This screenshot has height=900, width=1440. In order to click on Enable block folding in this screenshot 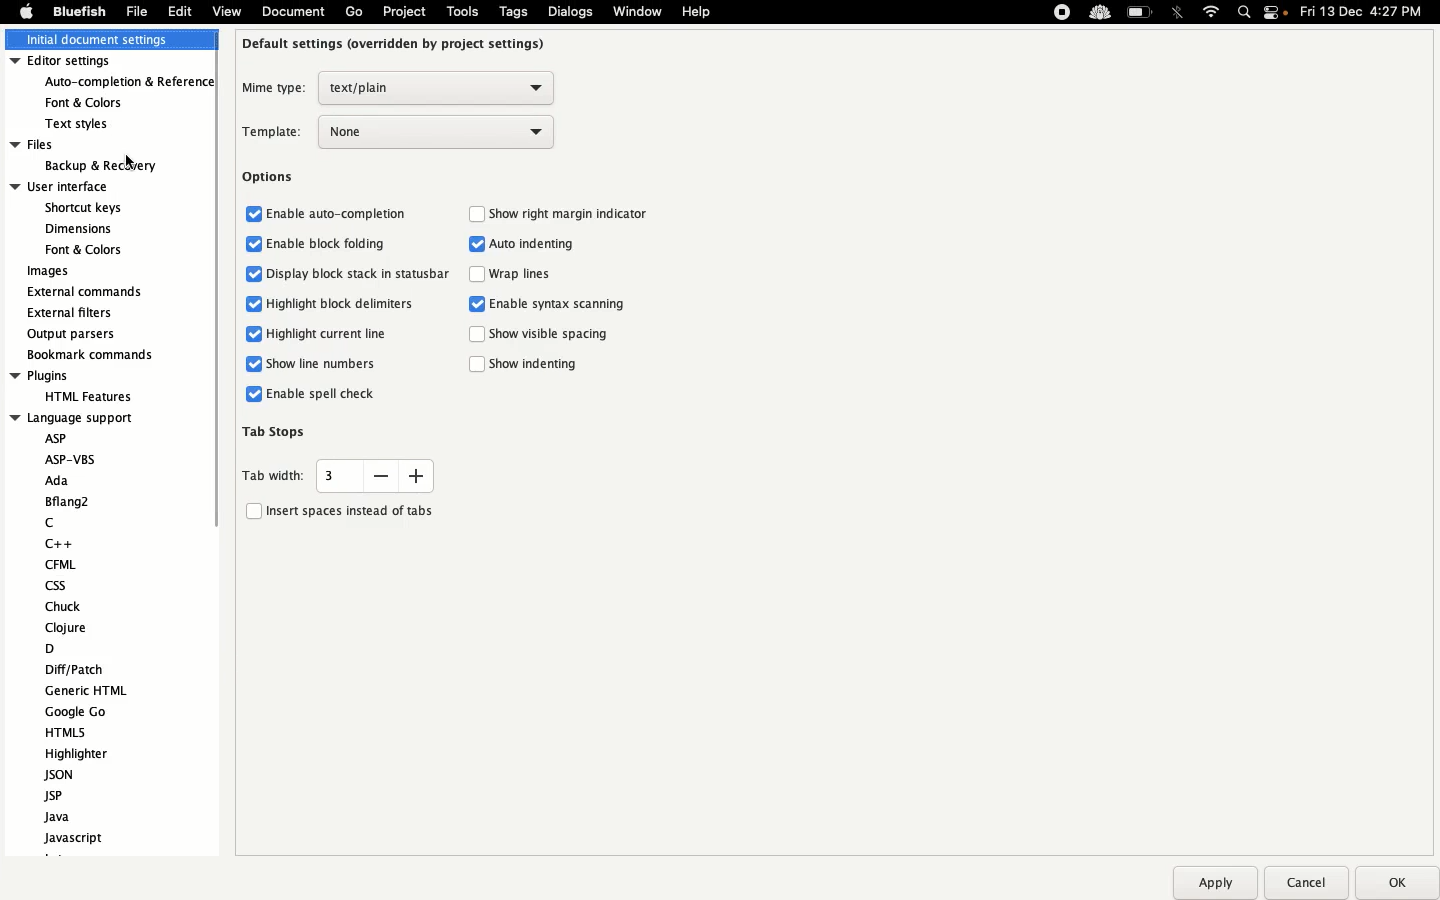, I will do `click(319, 244)`.